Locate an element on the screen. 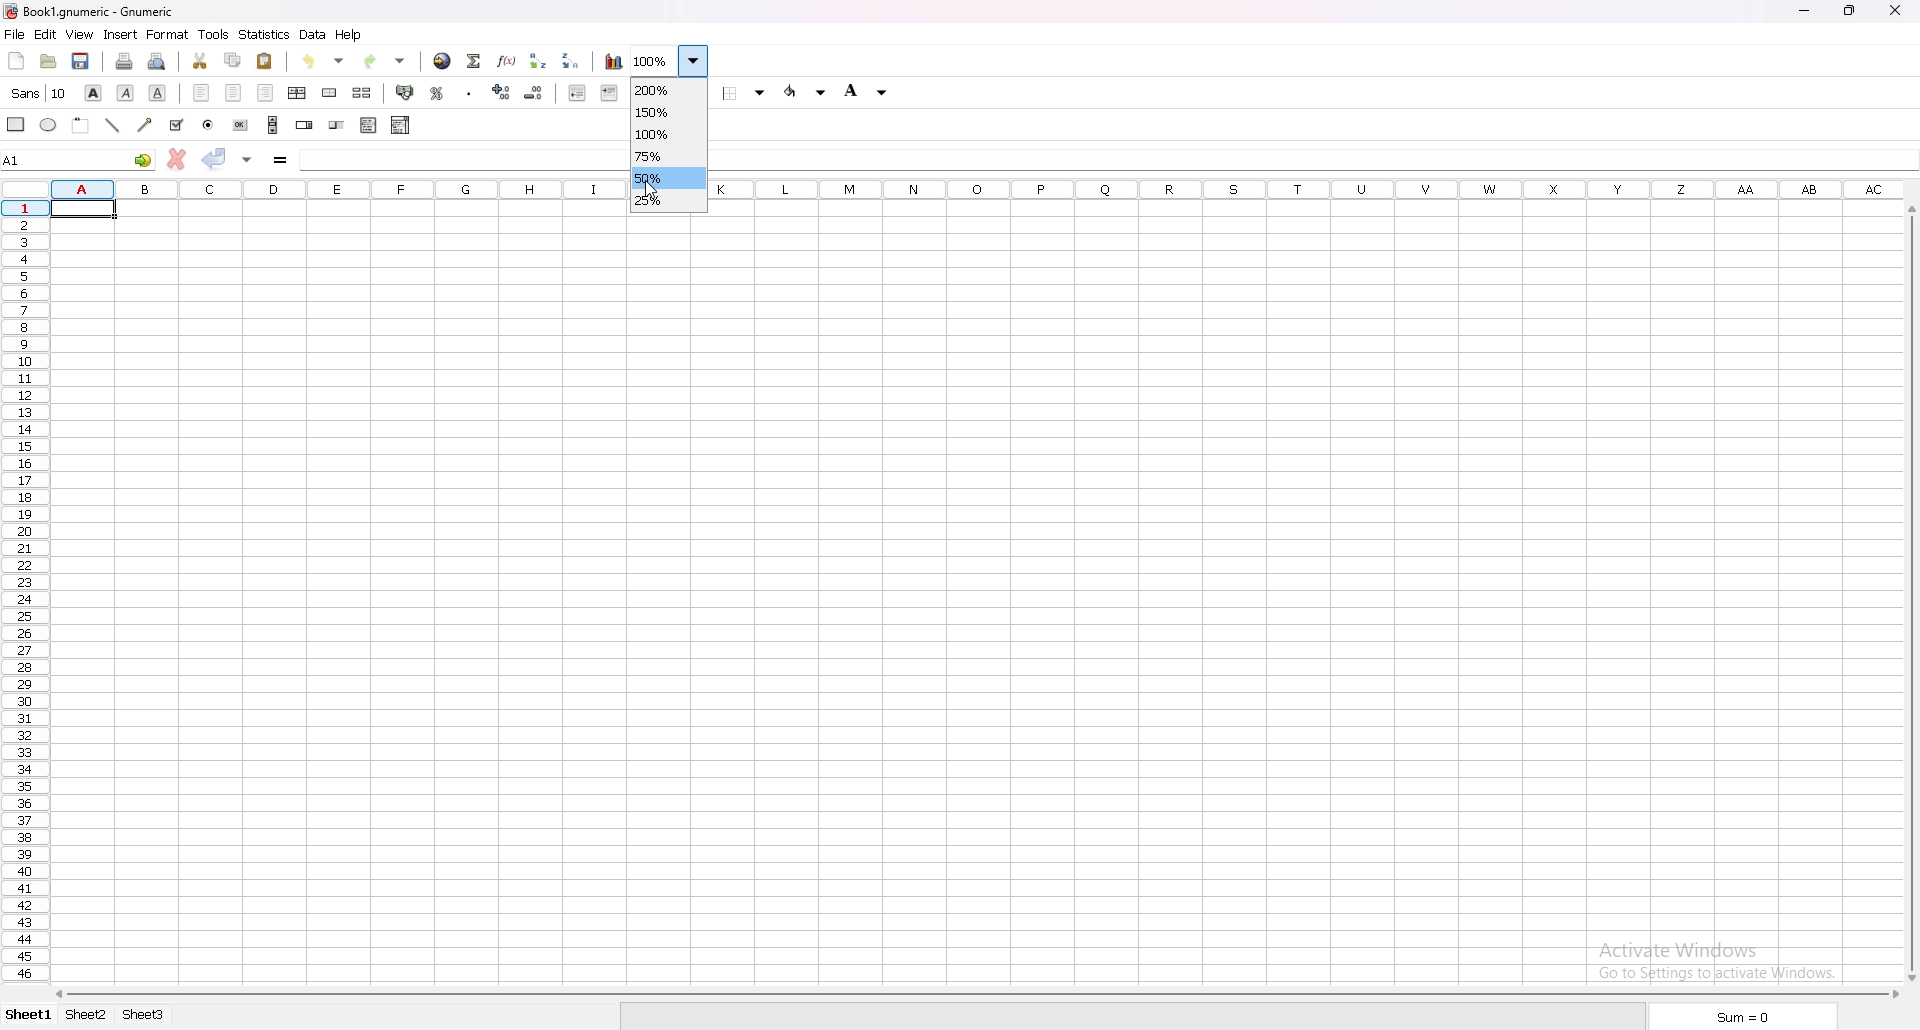 The image size is (1920, 1030). save is located at coordinates (81, 60).